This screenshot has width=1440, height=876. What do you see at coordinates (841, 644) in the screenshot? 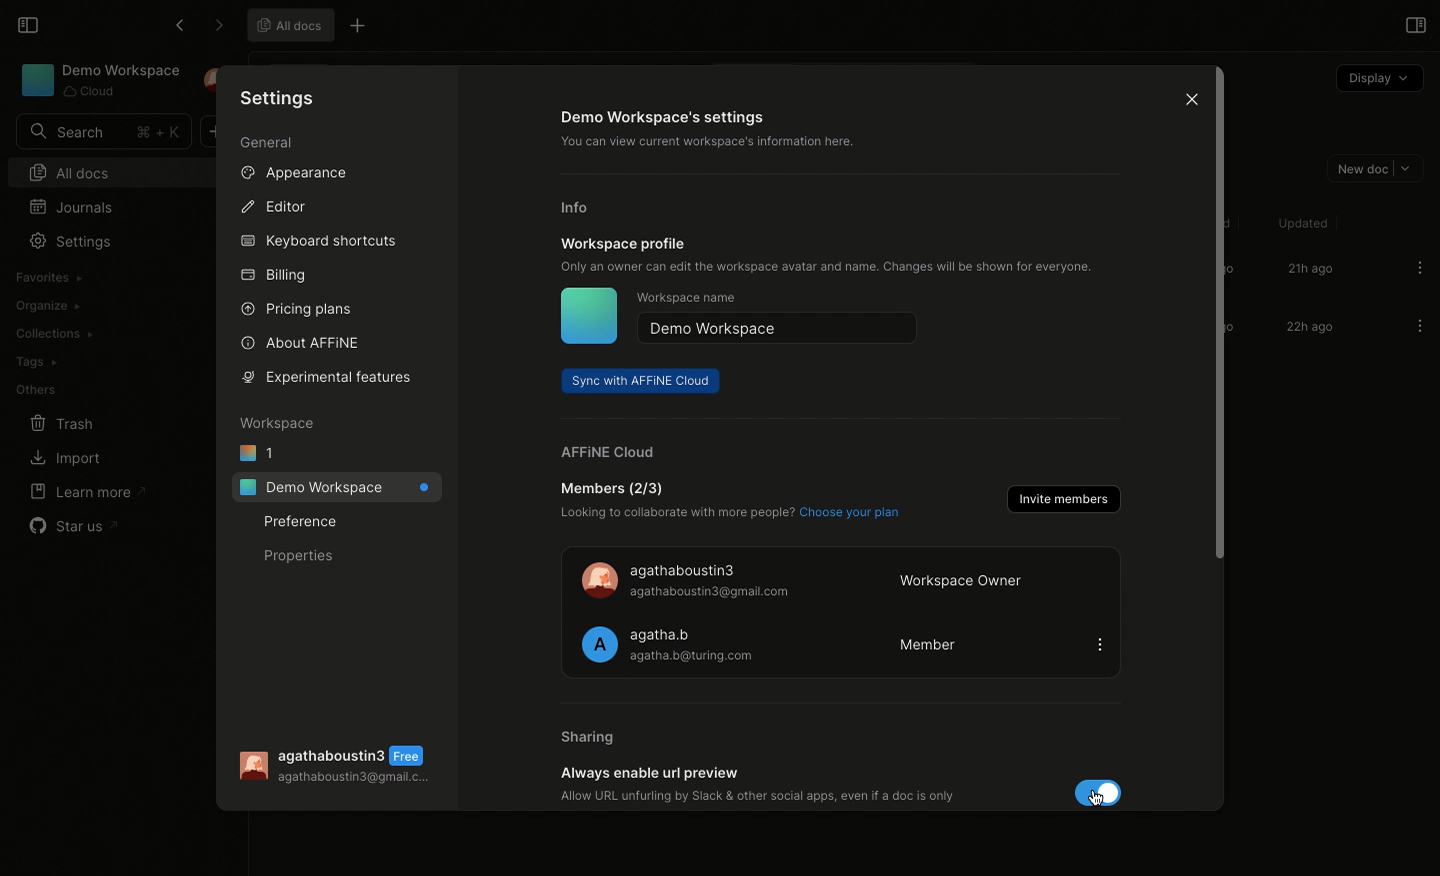
I see `Member 2` at bounding box center [841, 644].